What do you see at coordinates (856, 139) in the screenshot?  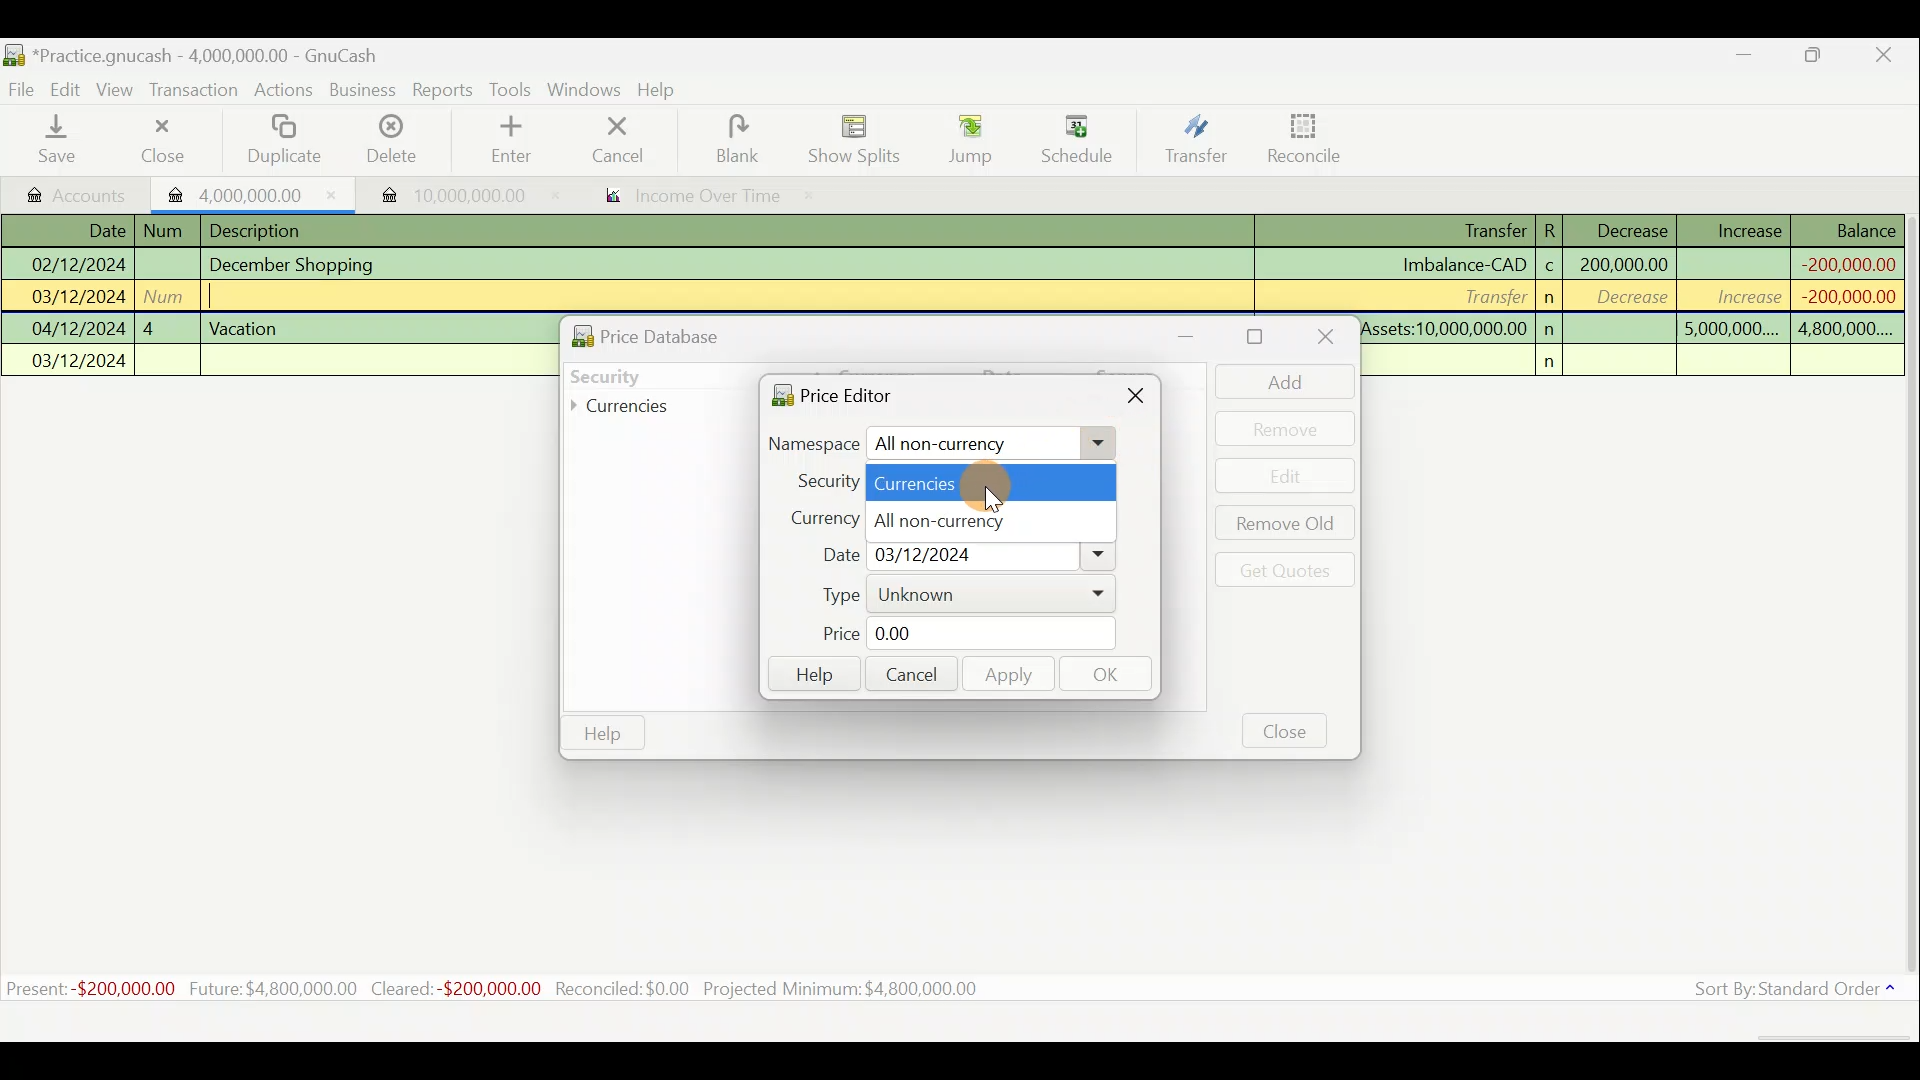 I see `Show splits` at bounding box center [856, 139].